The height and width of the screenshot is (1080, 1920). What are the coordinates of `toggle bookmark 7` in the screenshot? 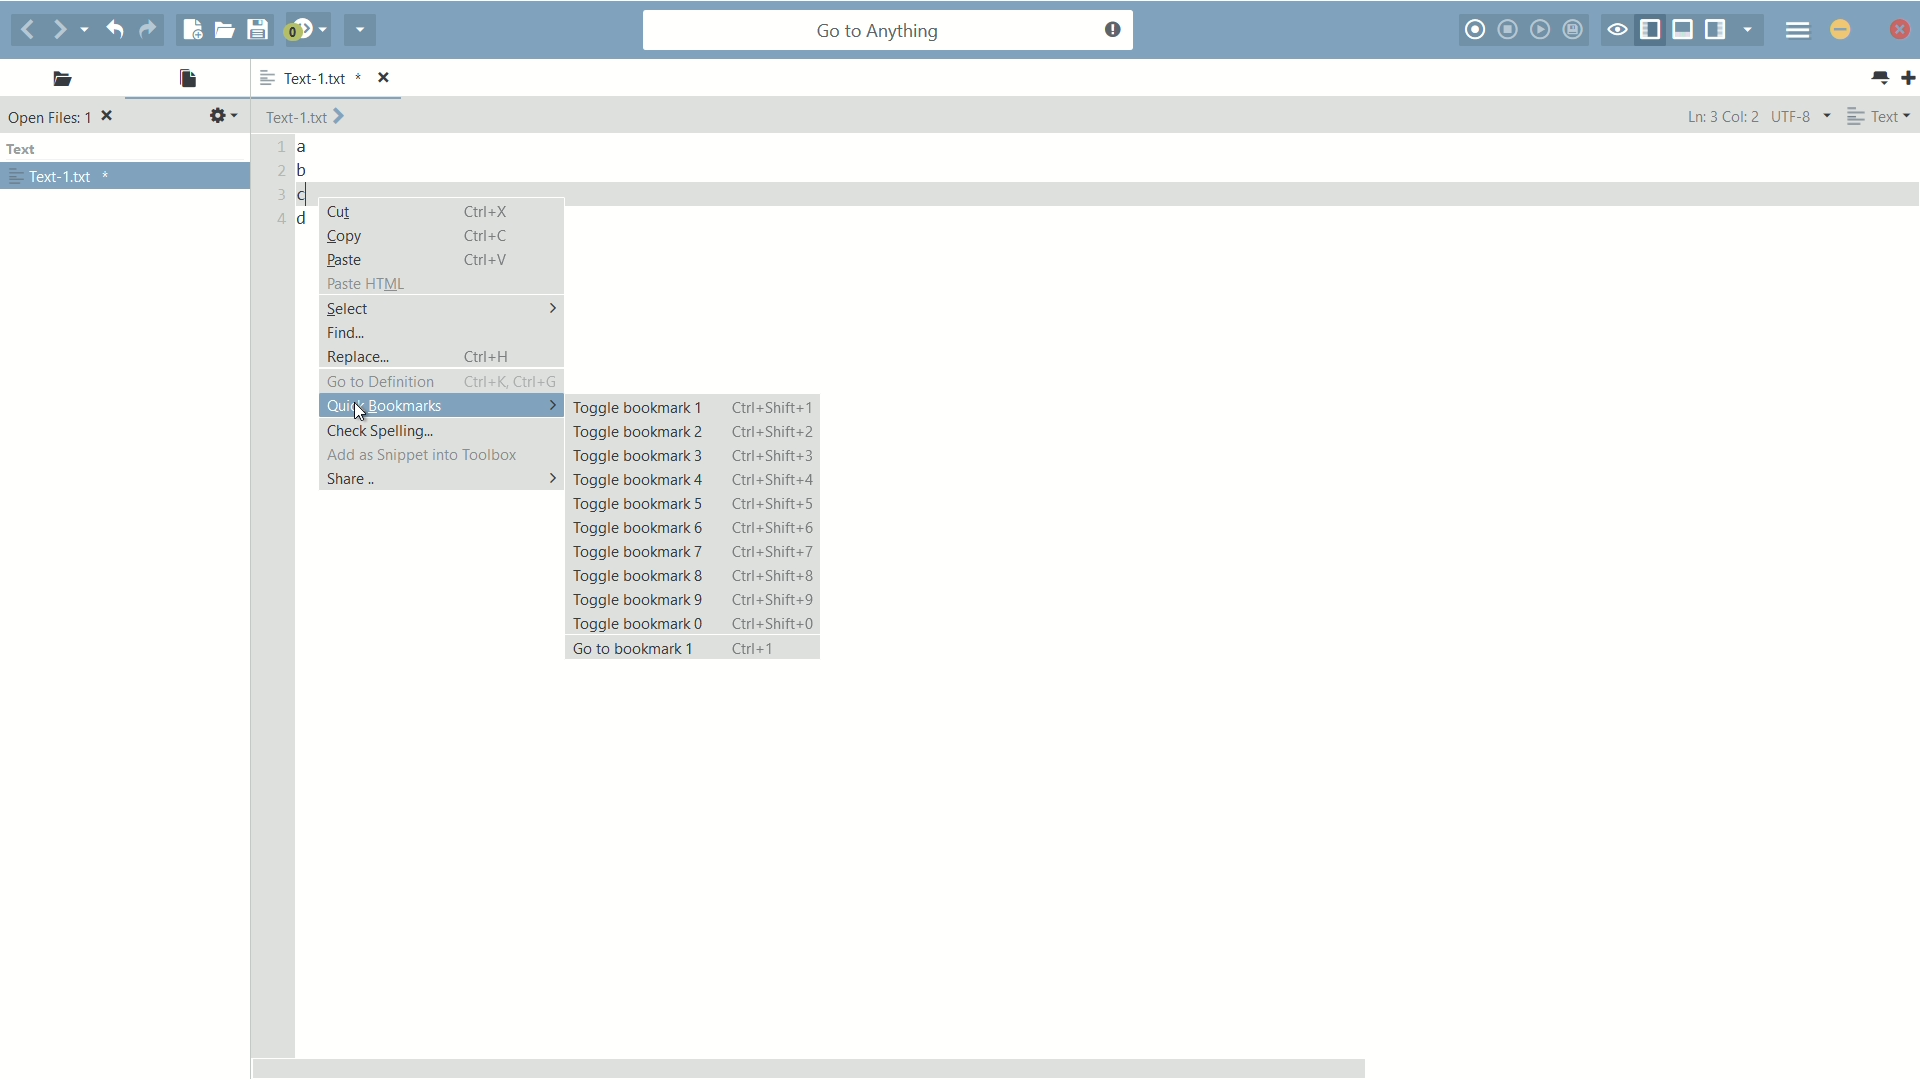 It's located at (698, 552).